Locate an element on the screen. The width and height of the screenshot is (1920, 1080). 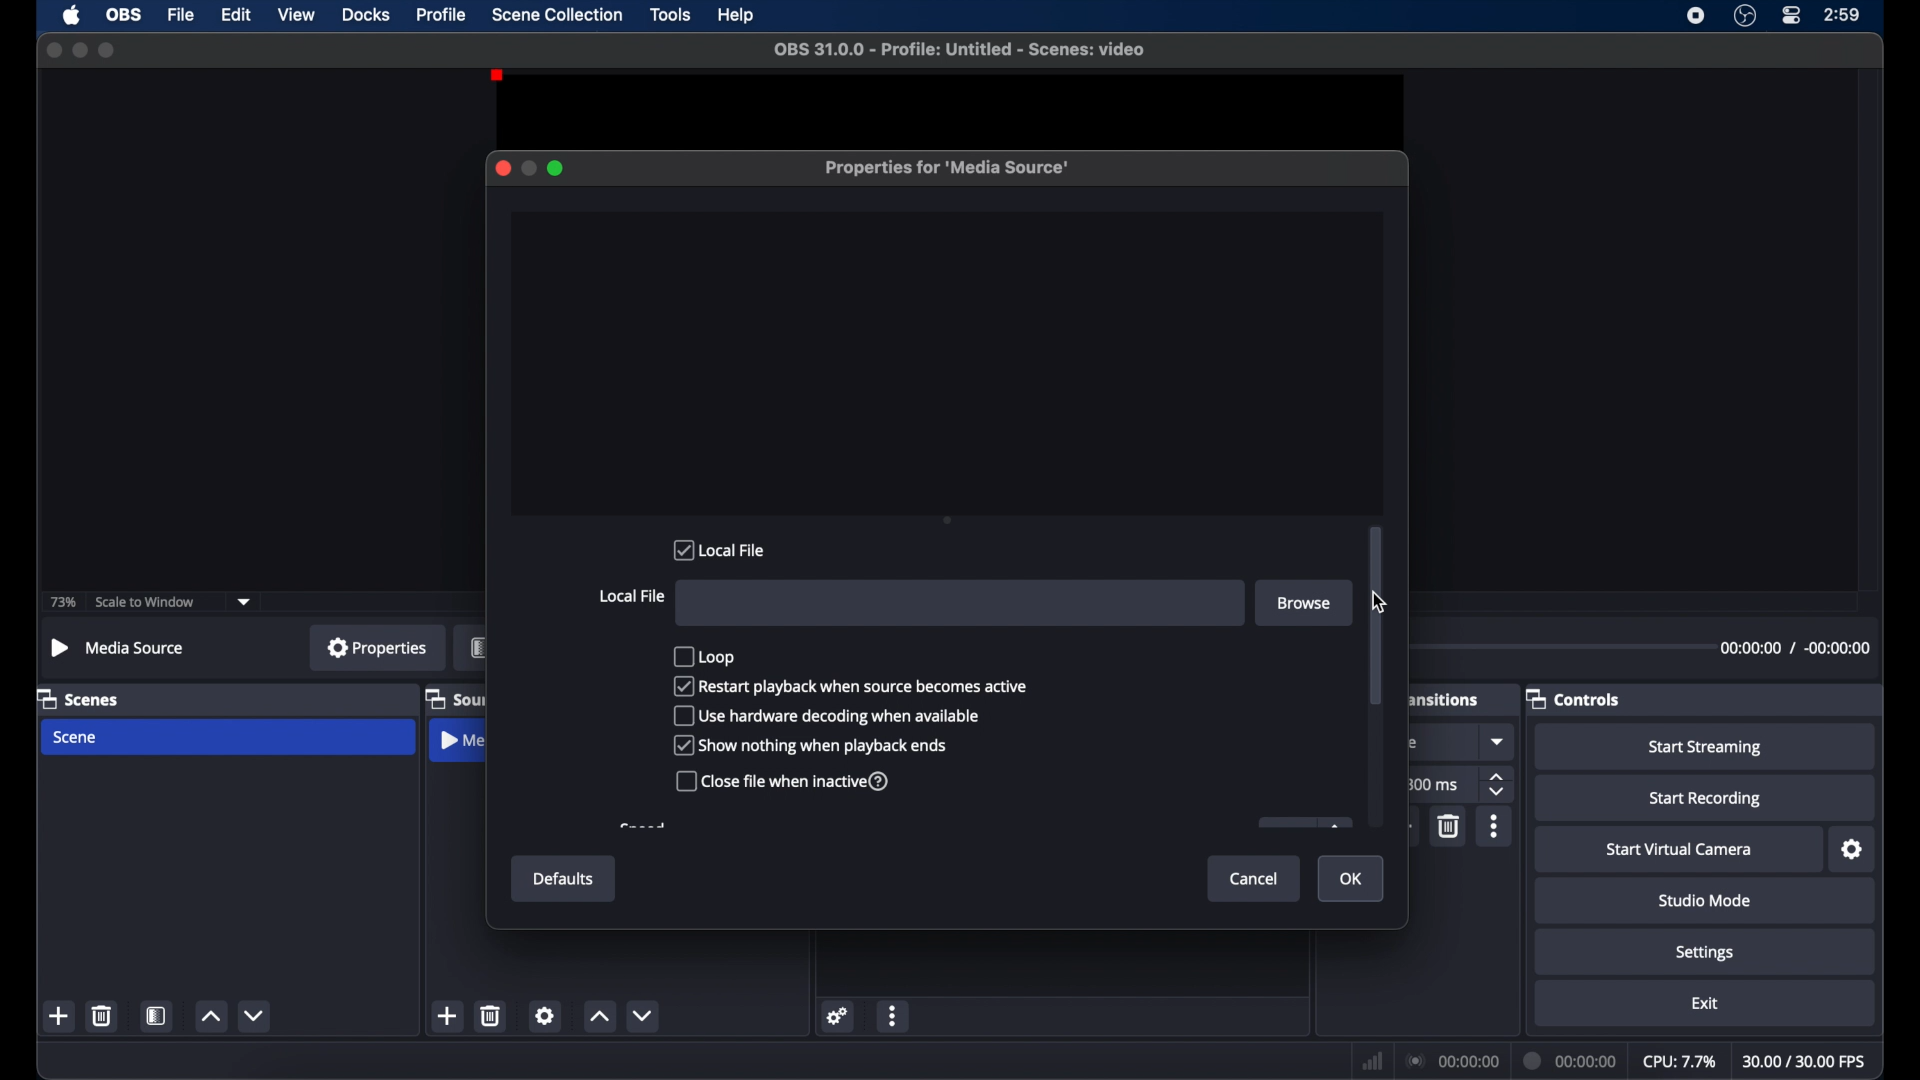
defaults is located at coordinates (565, 879).